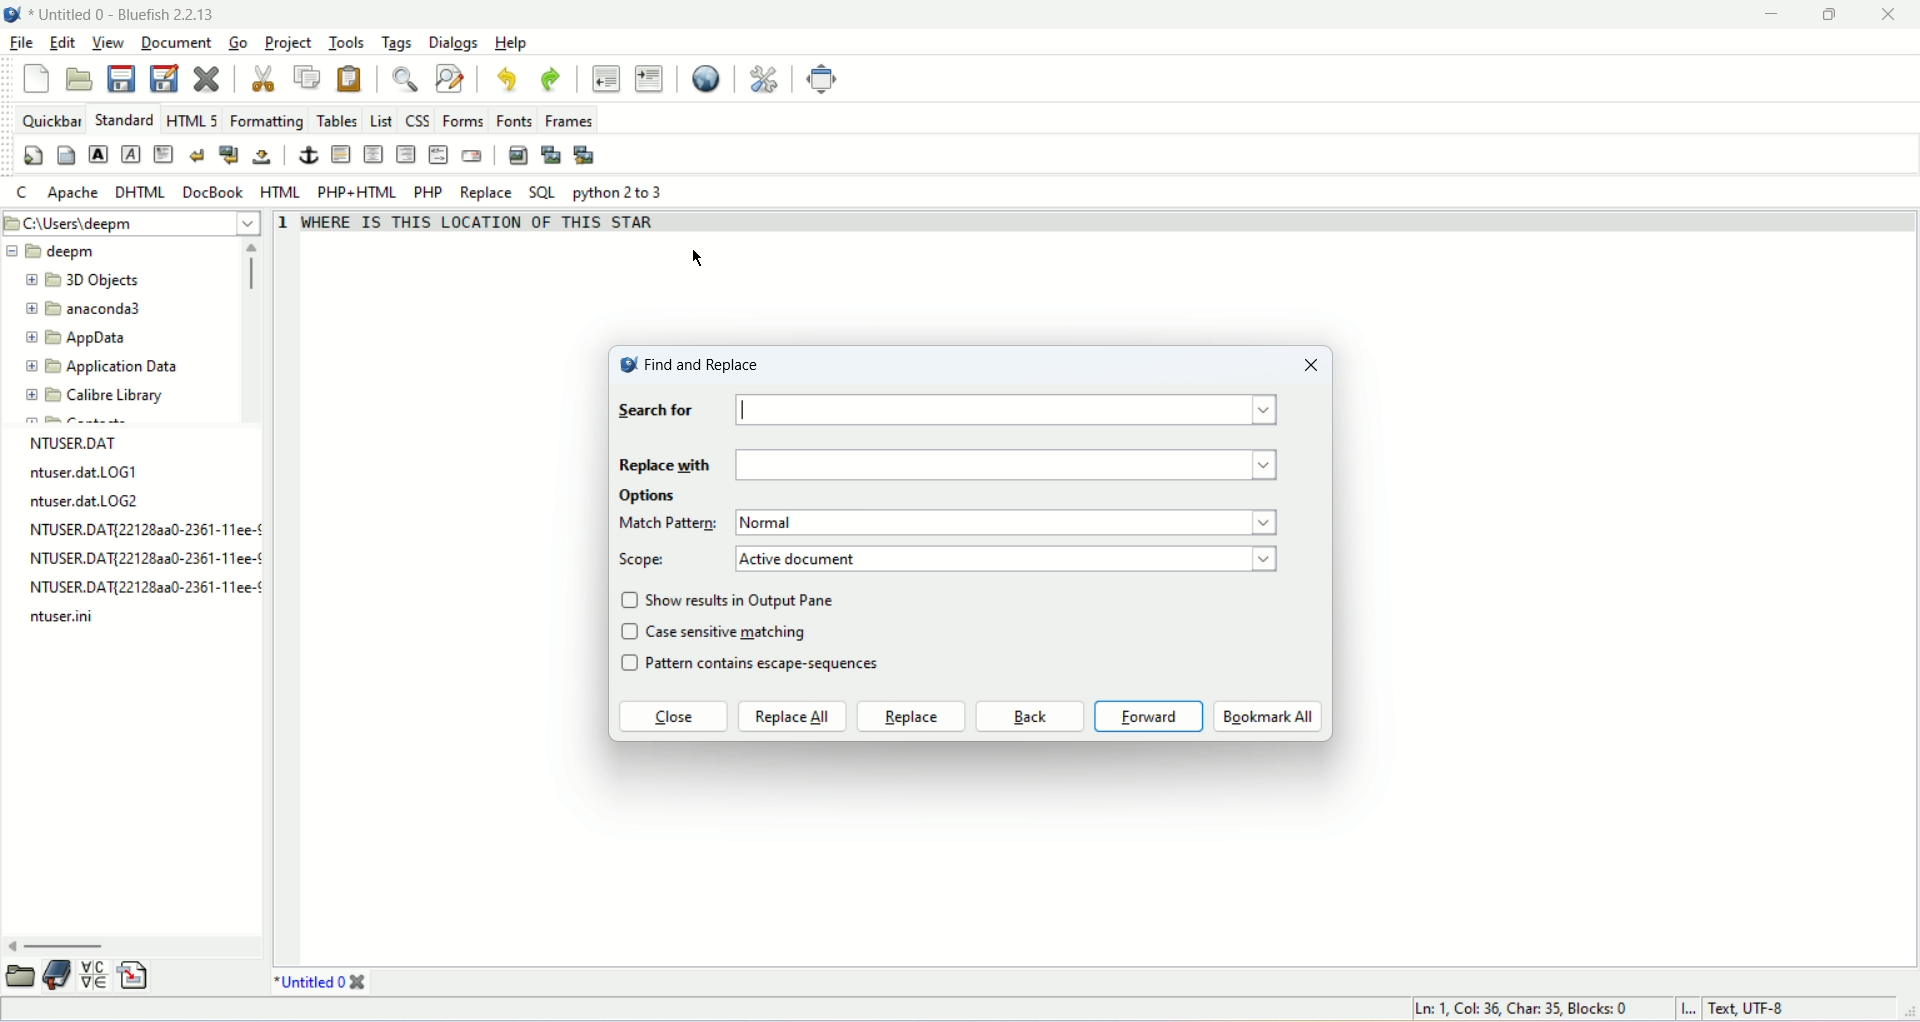 This screenshot has height=1022, width=1920. What do you see at coordinates (672, 719) in the screenshot?
I see `close` at bounding box center [672, 719].